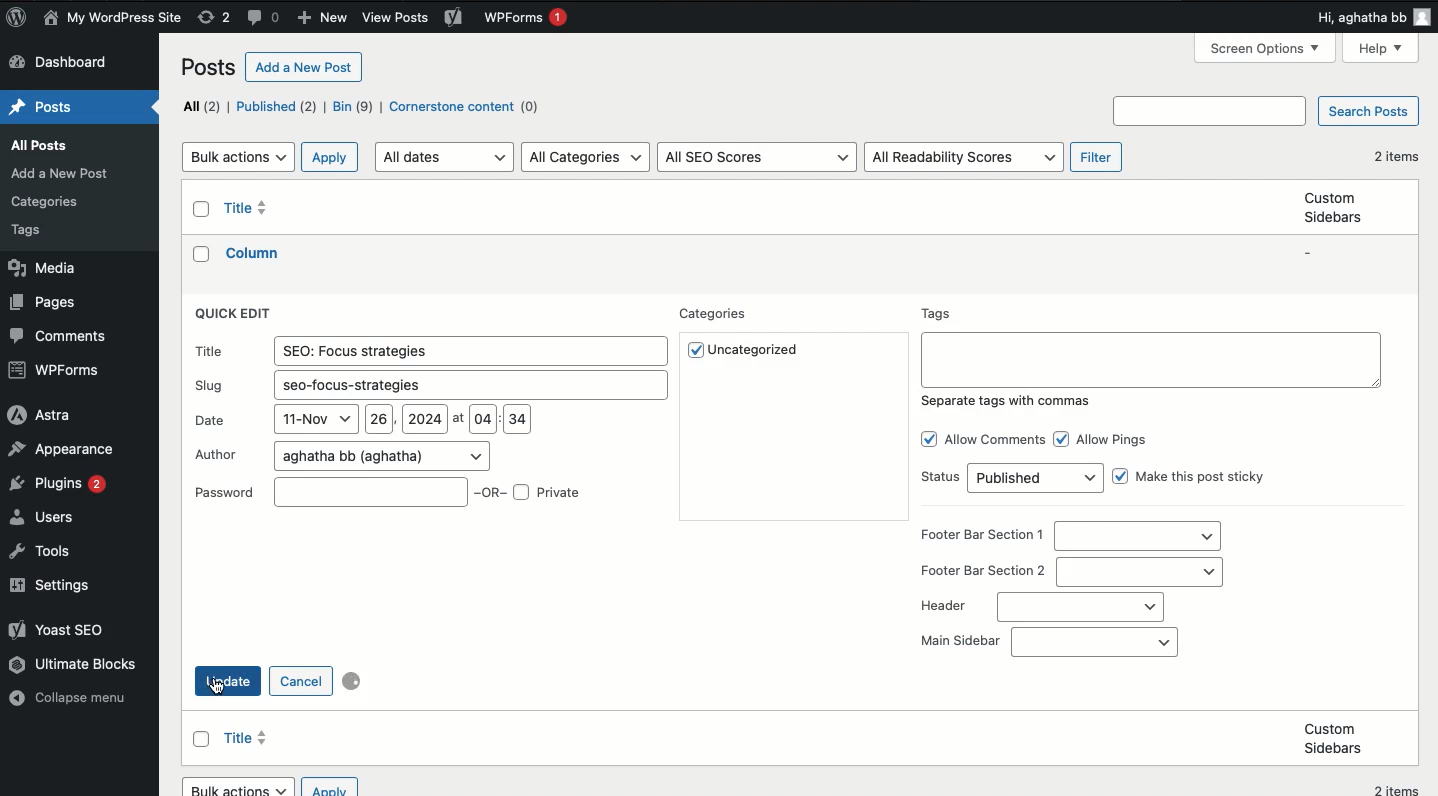 The width and height of the screenshot is (1438, 796). I want to click on 2 items, so click(1400, 787).